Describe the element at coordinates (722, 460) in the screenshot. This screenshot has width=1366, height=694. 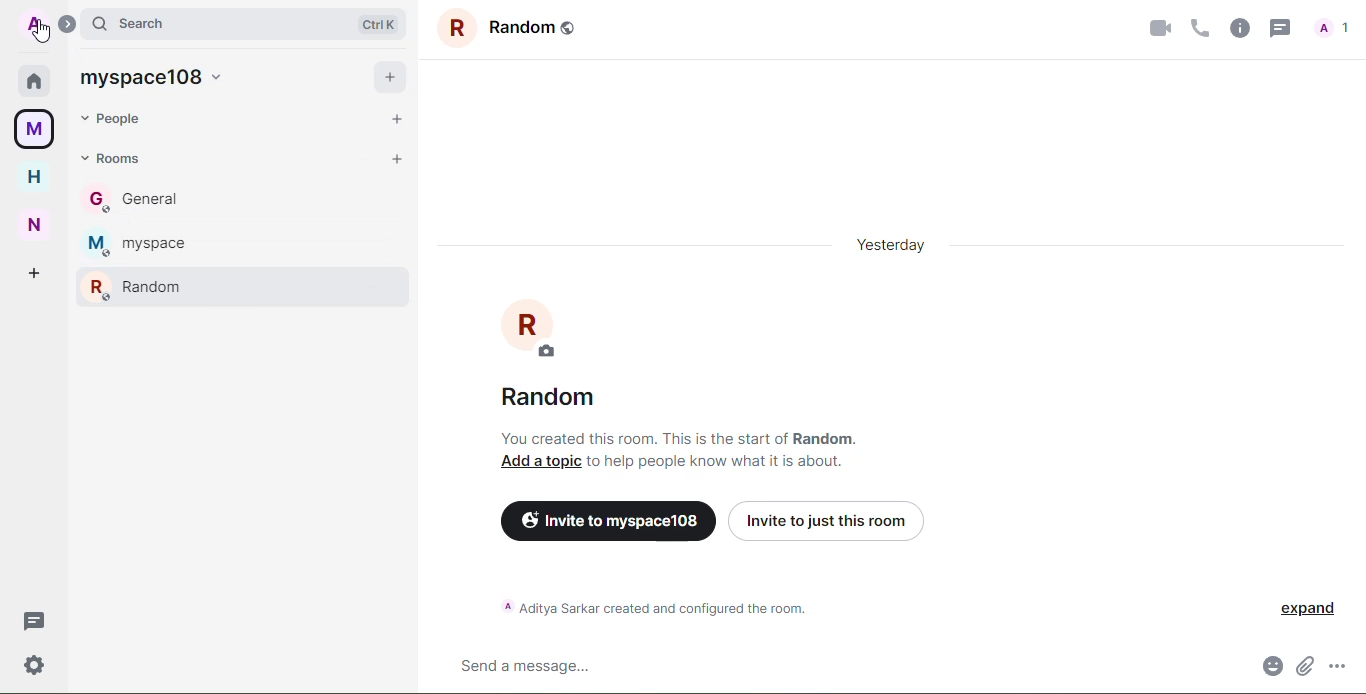
I see ` to help people know what it 1s about.` at that location.